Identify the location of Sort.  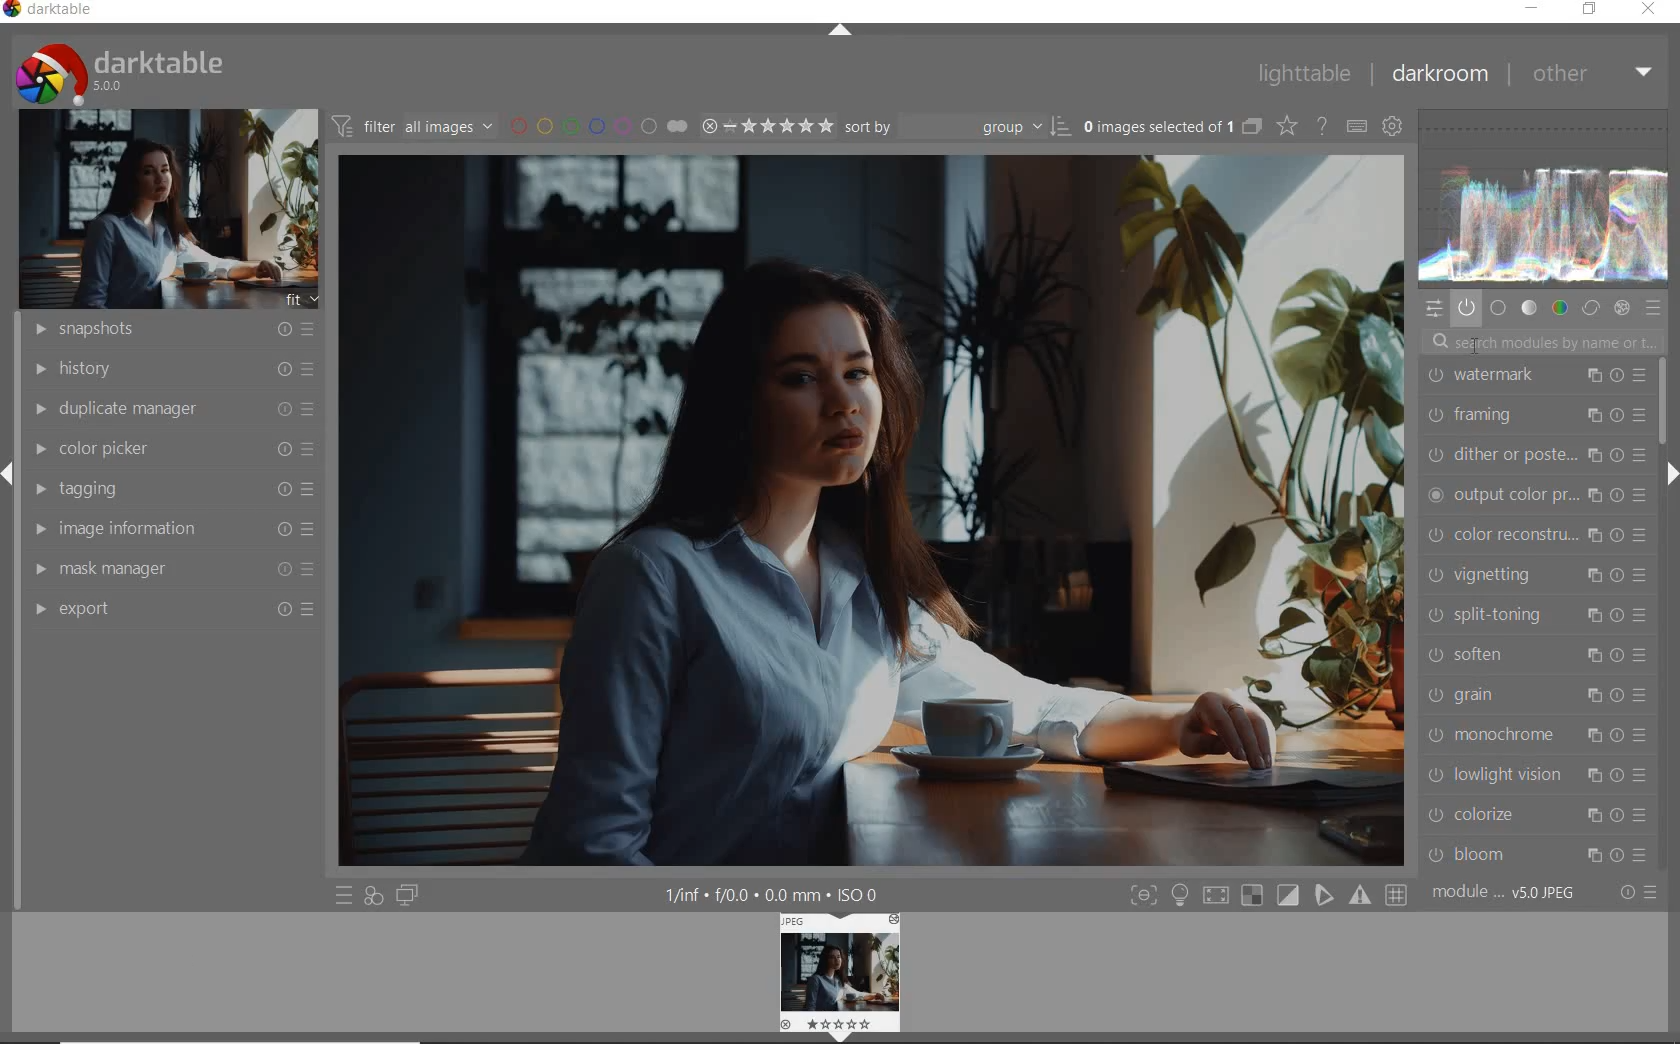
(959, 125).